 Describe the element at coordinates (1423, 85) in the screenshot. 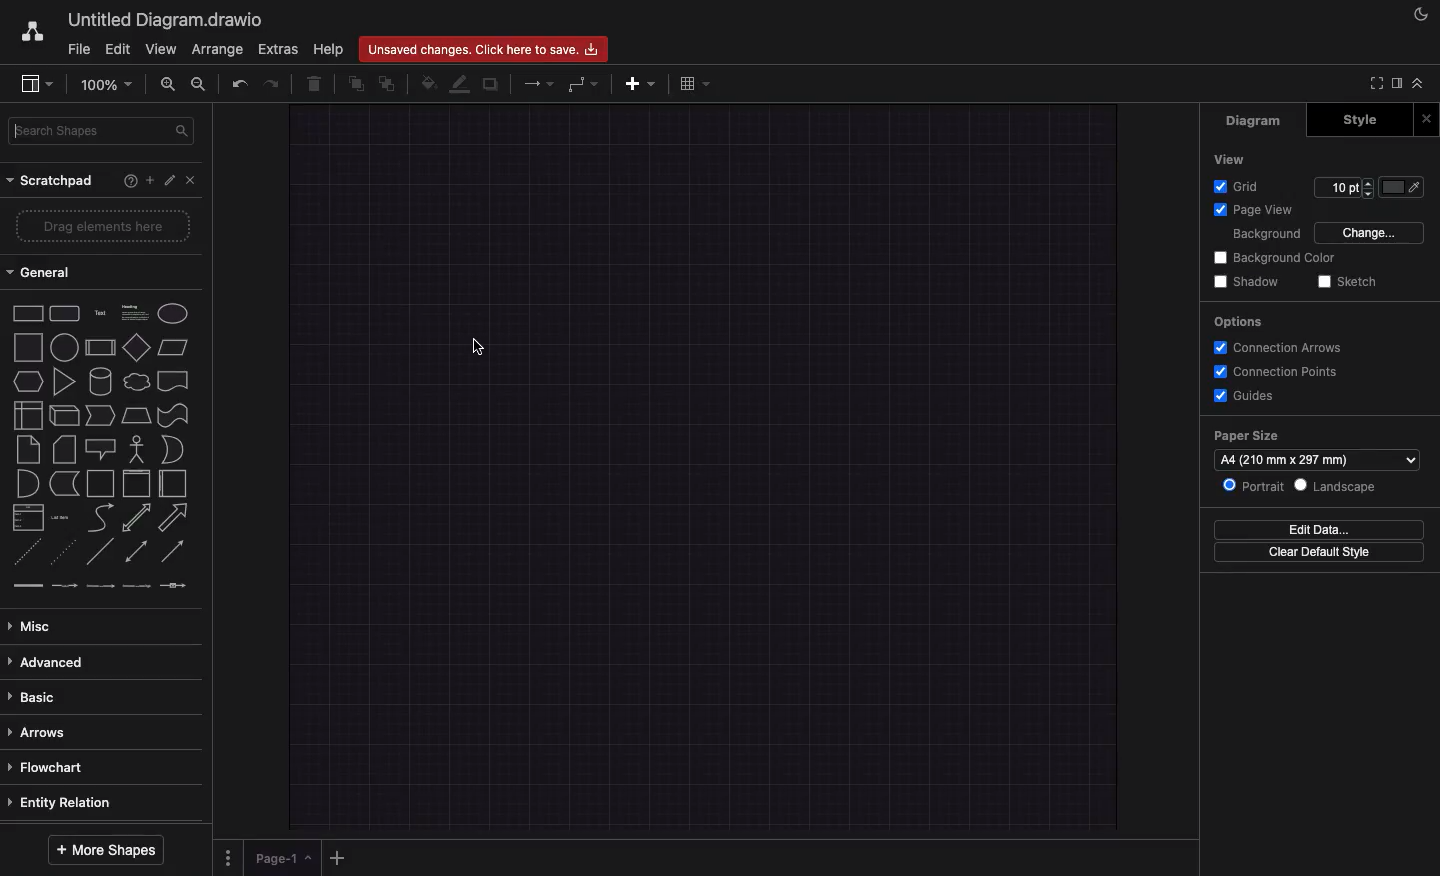

I see `Collapse` at that location.